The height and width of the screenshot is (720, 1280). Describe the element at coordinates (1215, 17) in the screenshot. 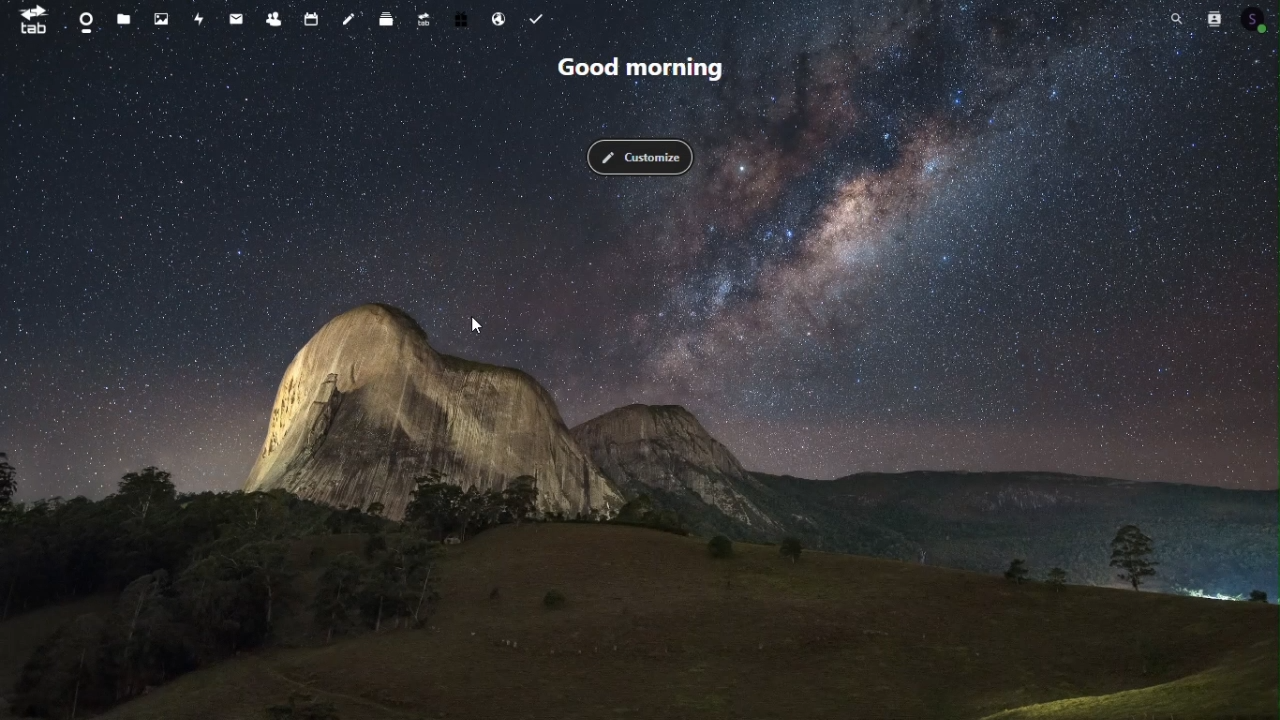

I see `Contacts` at that location.